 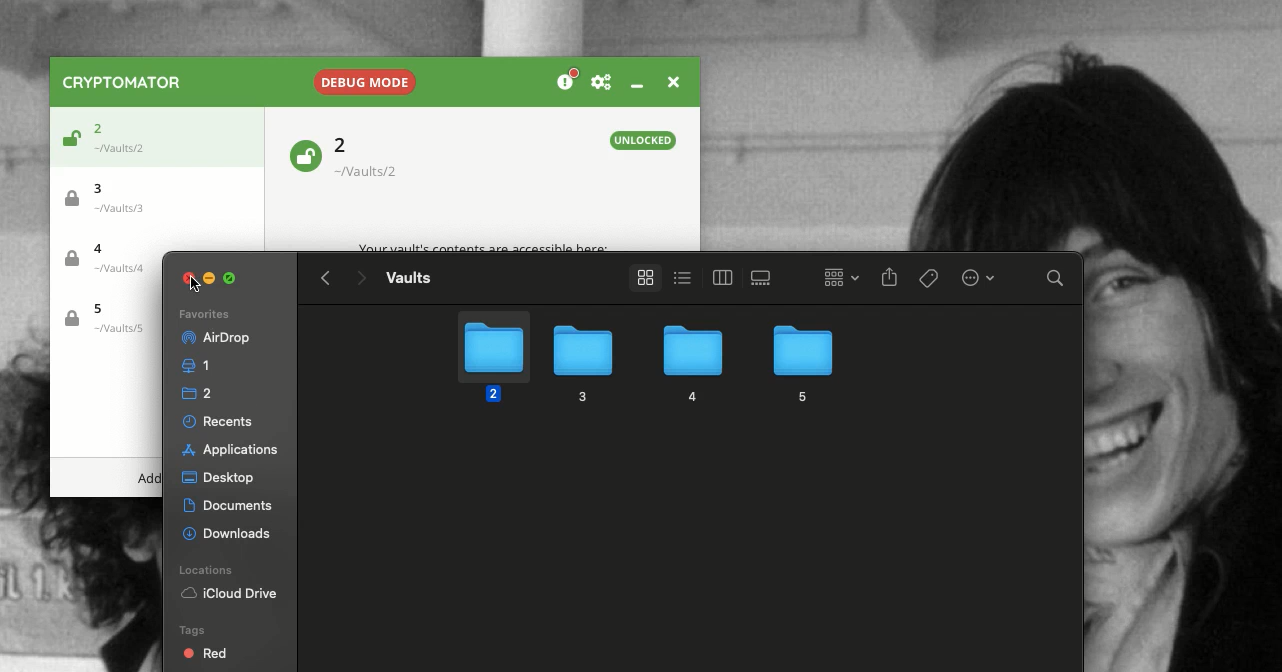 What do you see at coordinates (203, 315) in the screenshot?
I see `Favorites list` at bounding box center [203, 315].